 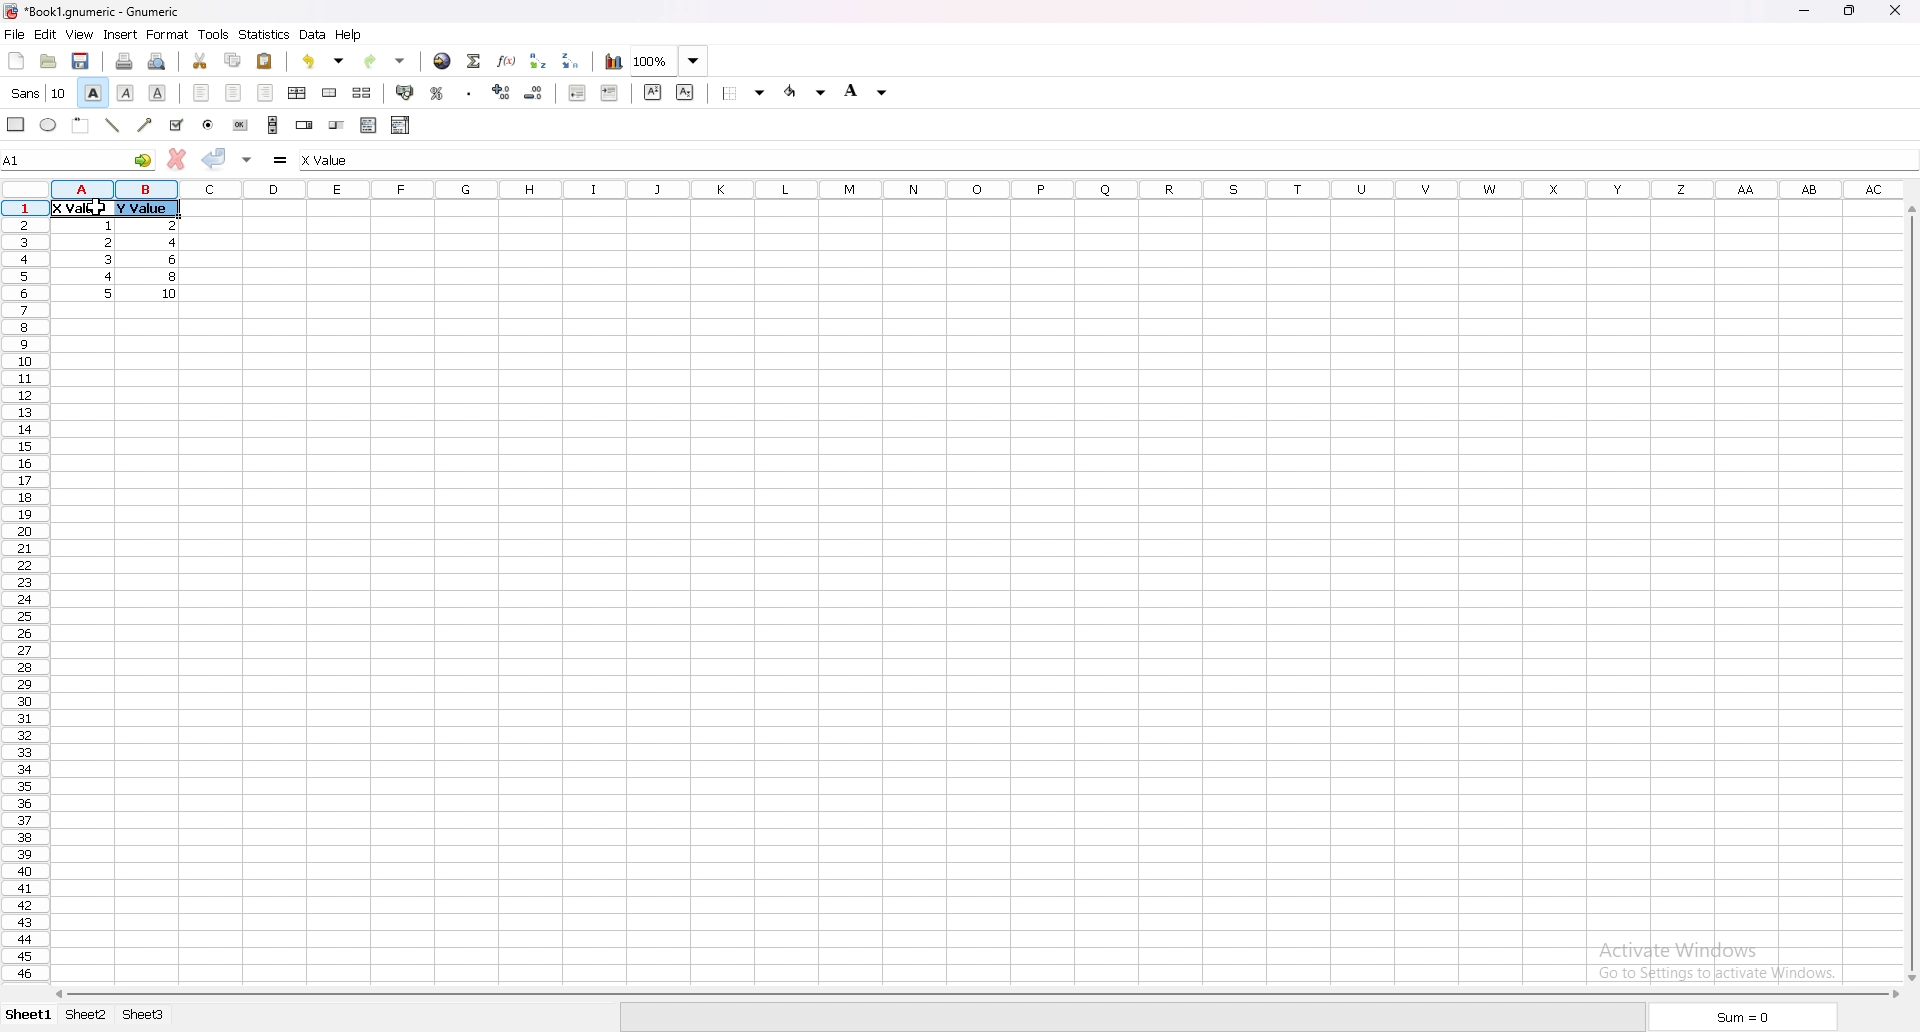 What do you see at coordinates (201, 60) in the screenshot?
I see `cut` at bounding box center [201, 60].